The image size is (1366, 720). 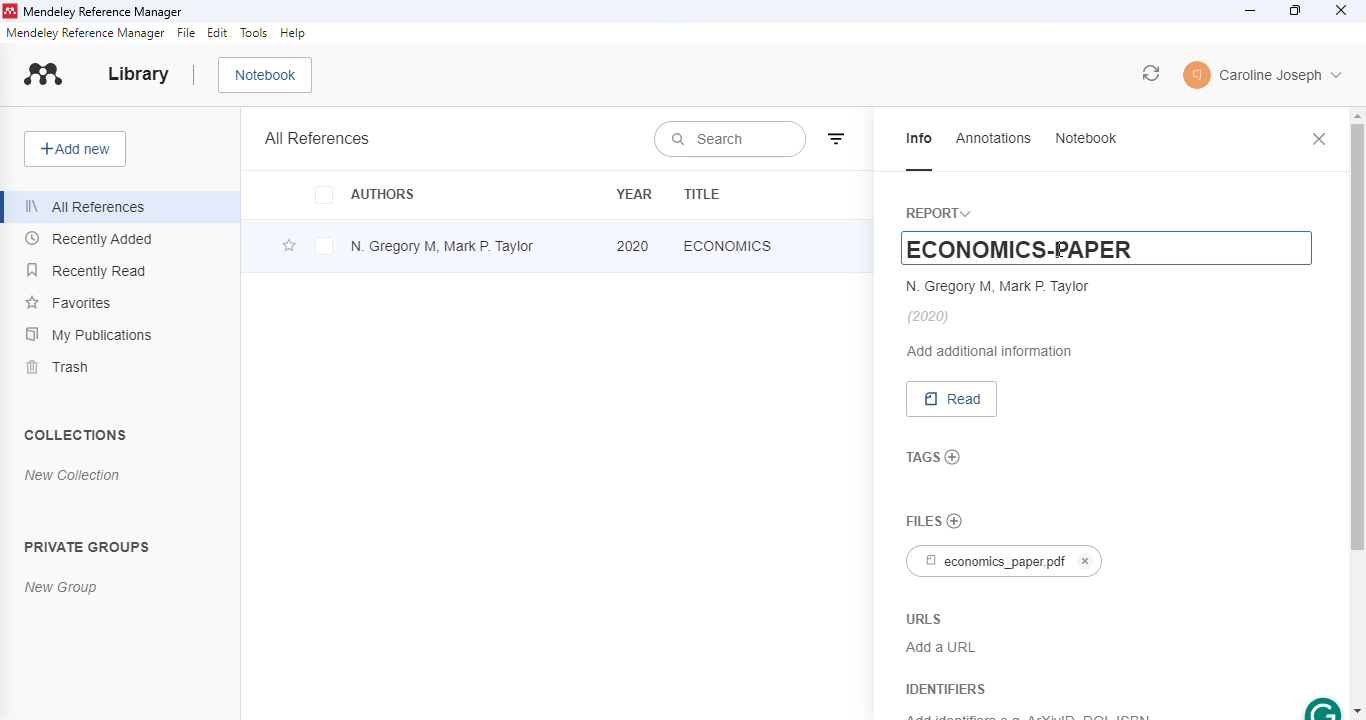 I want to click on logo, so click(x=10, y=11).